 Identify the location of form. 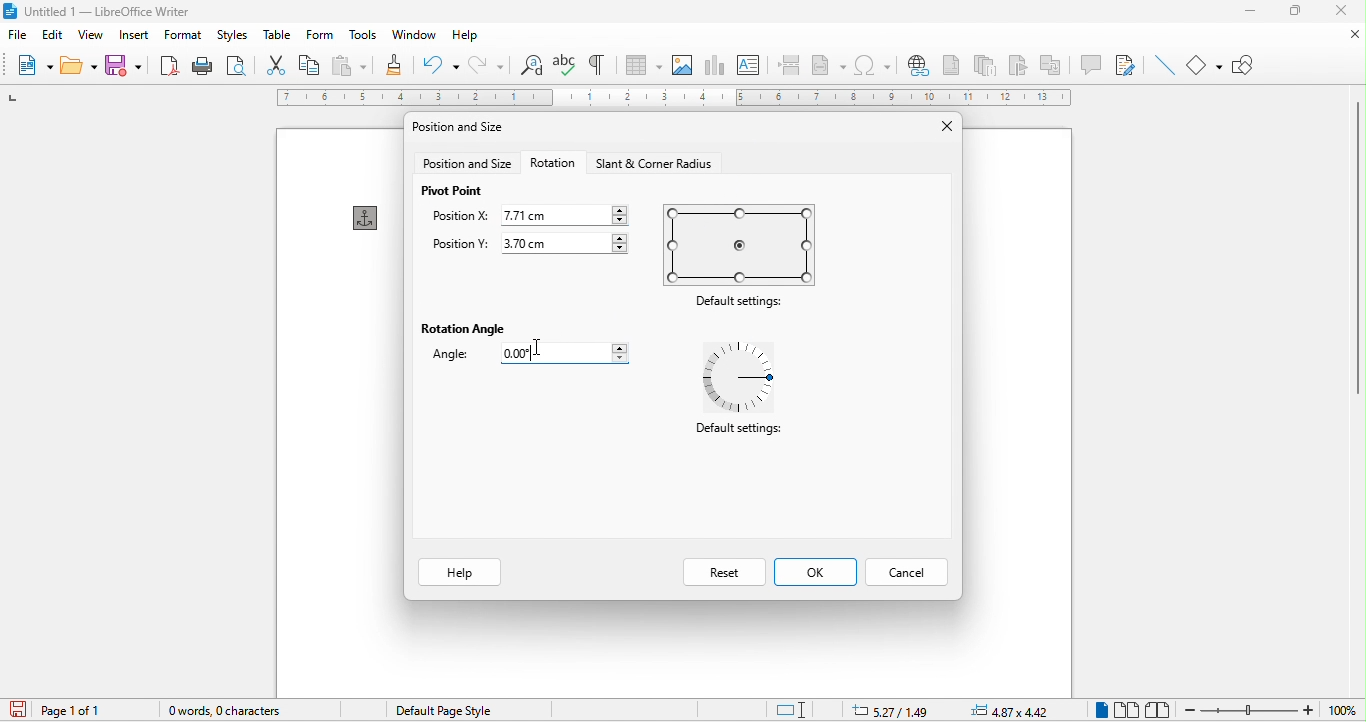
(316, 36).